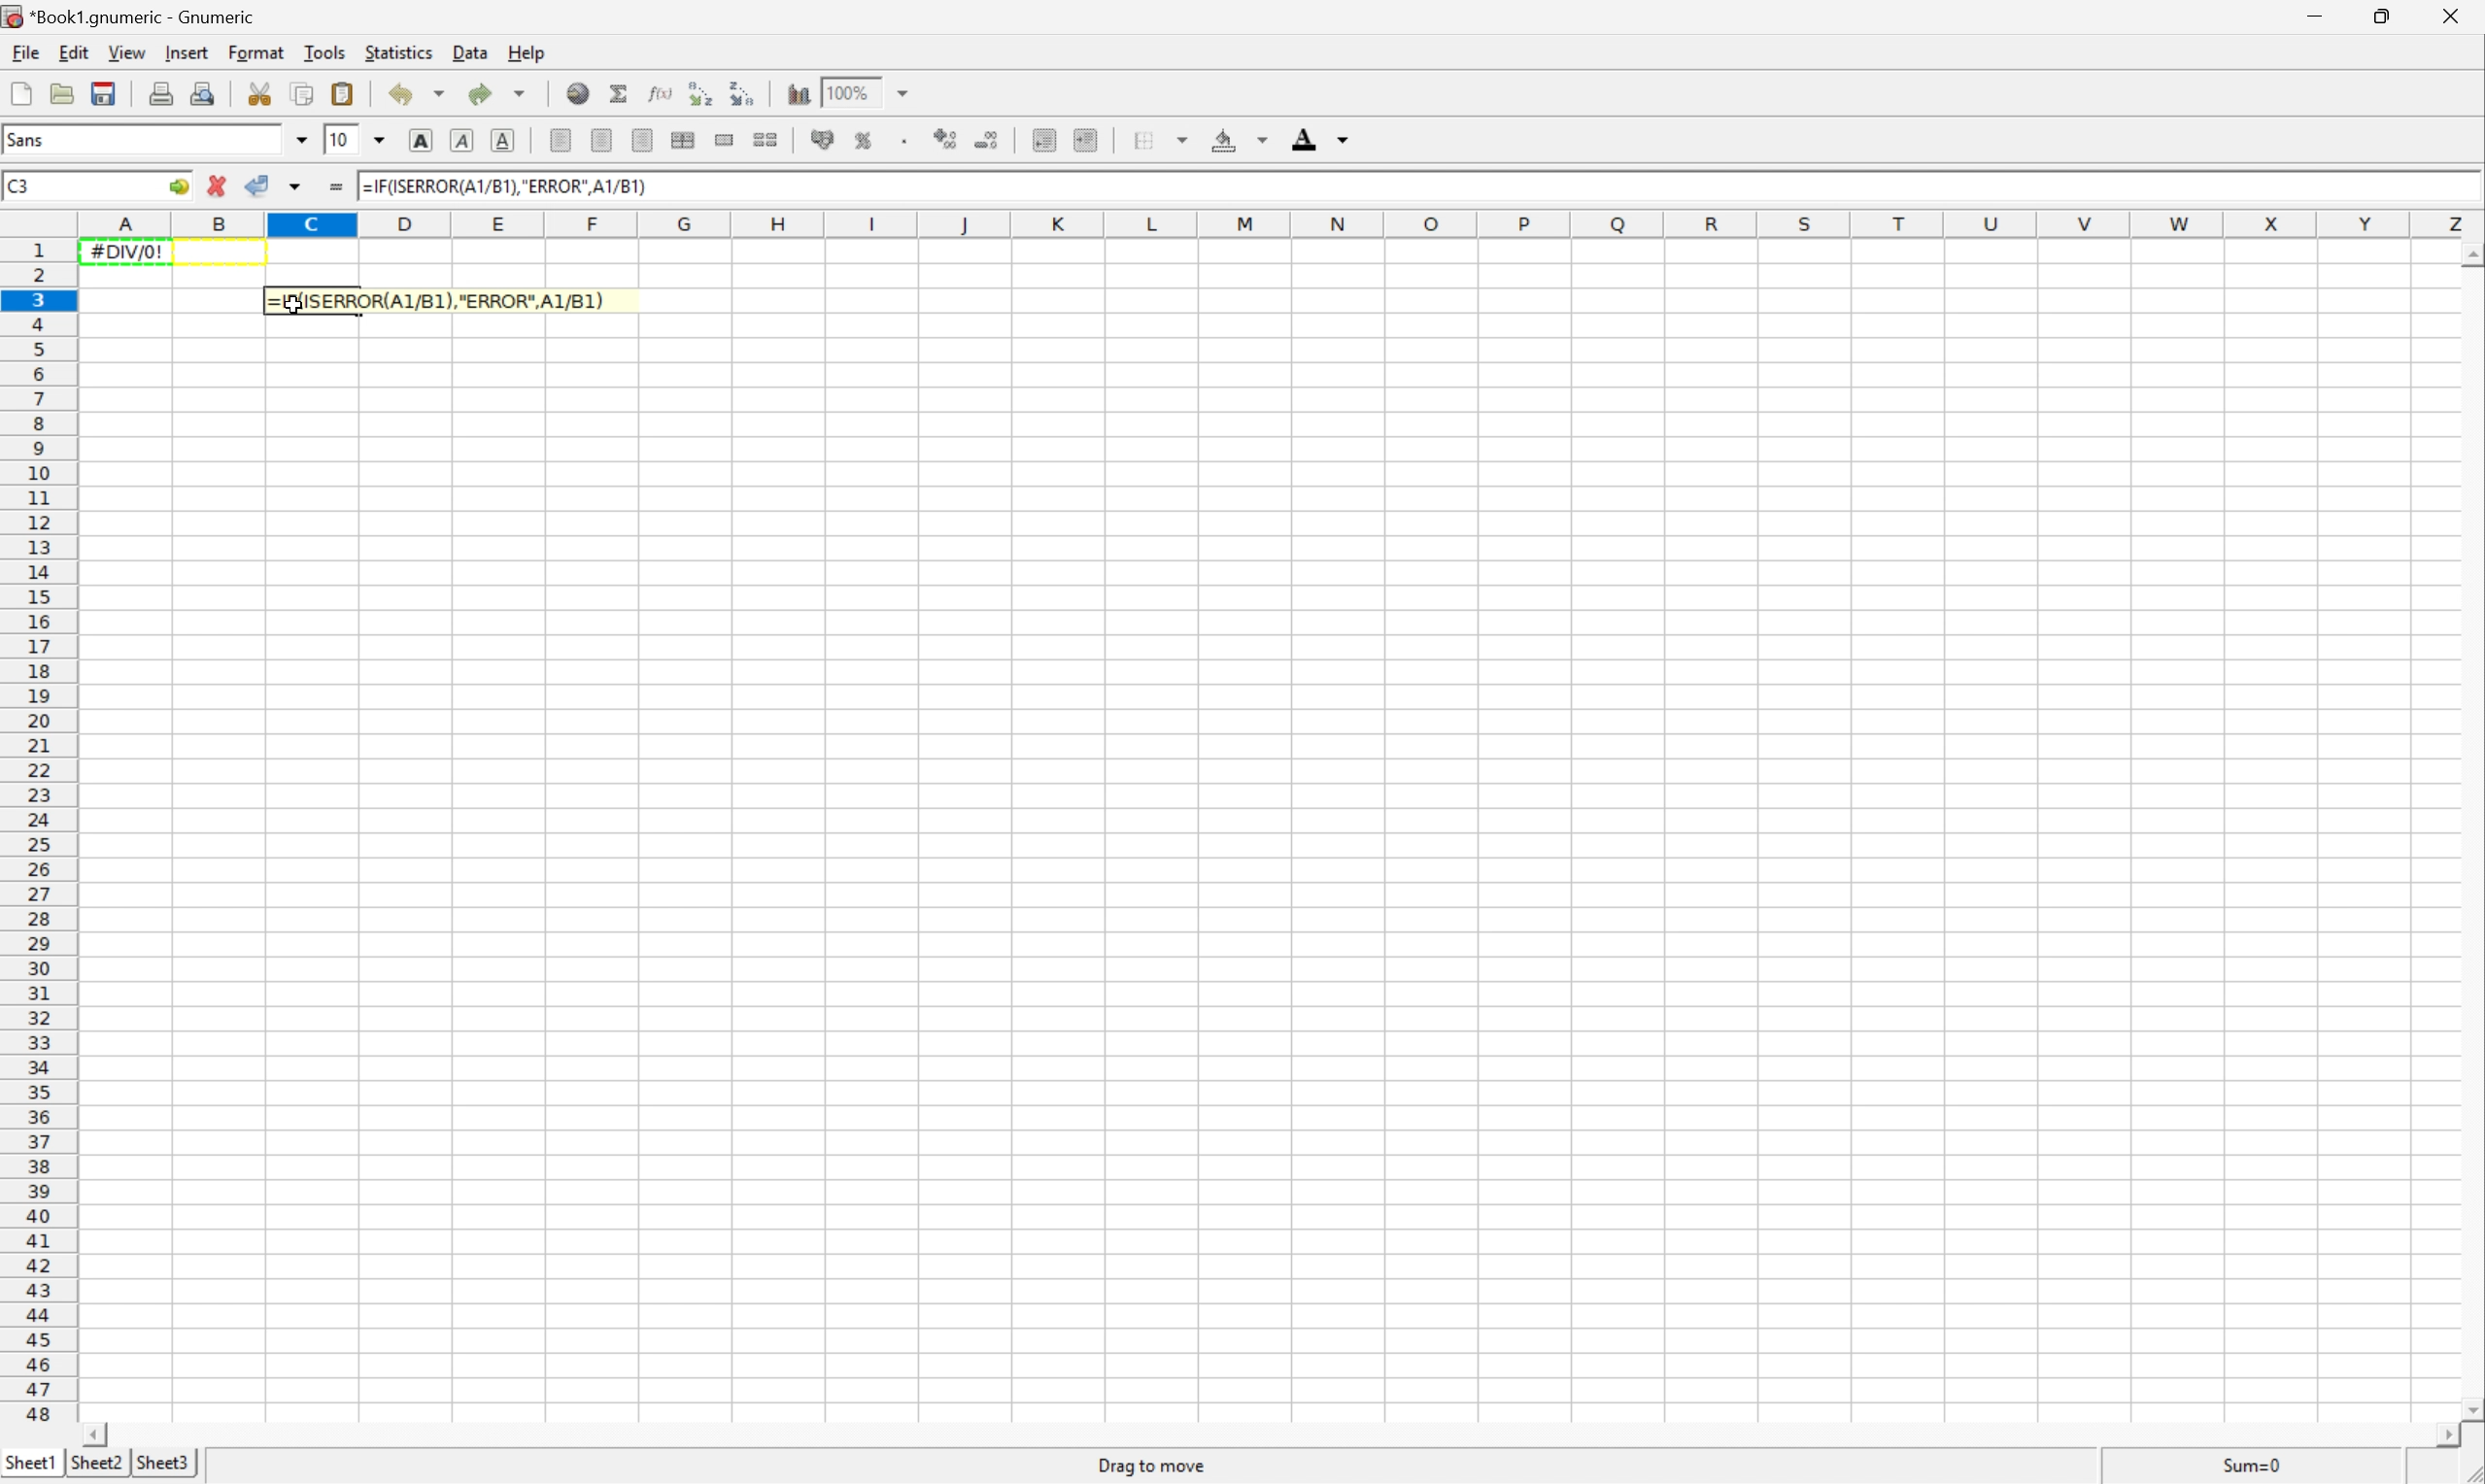 Image resolution: width=2485 pixels, height=1484 pixels. Describe the element at coordinates (382, 139) in the screenshot. I see `Drop down` at that location.